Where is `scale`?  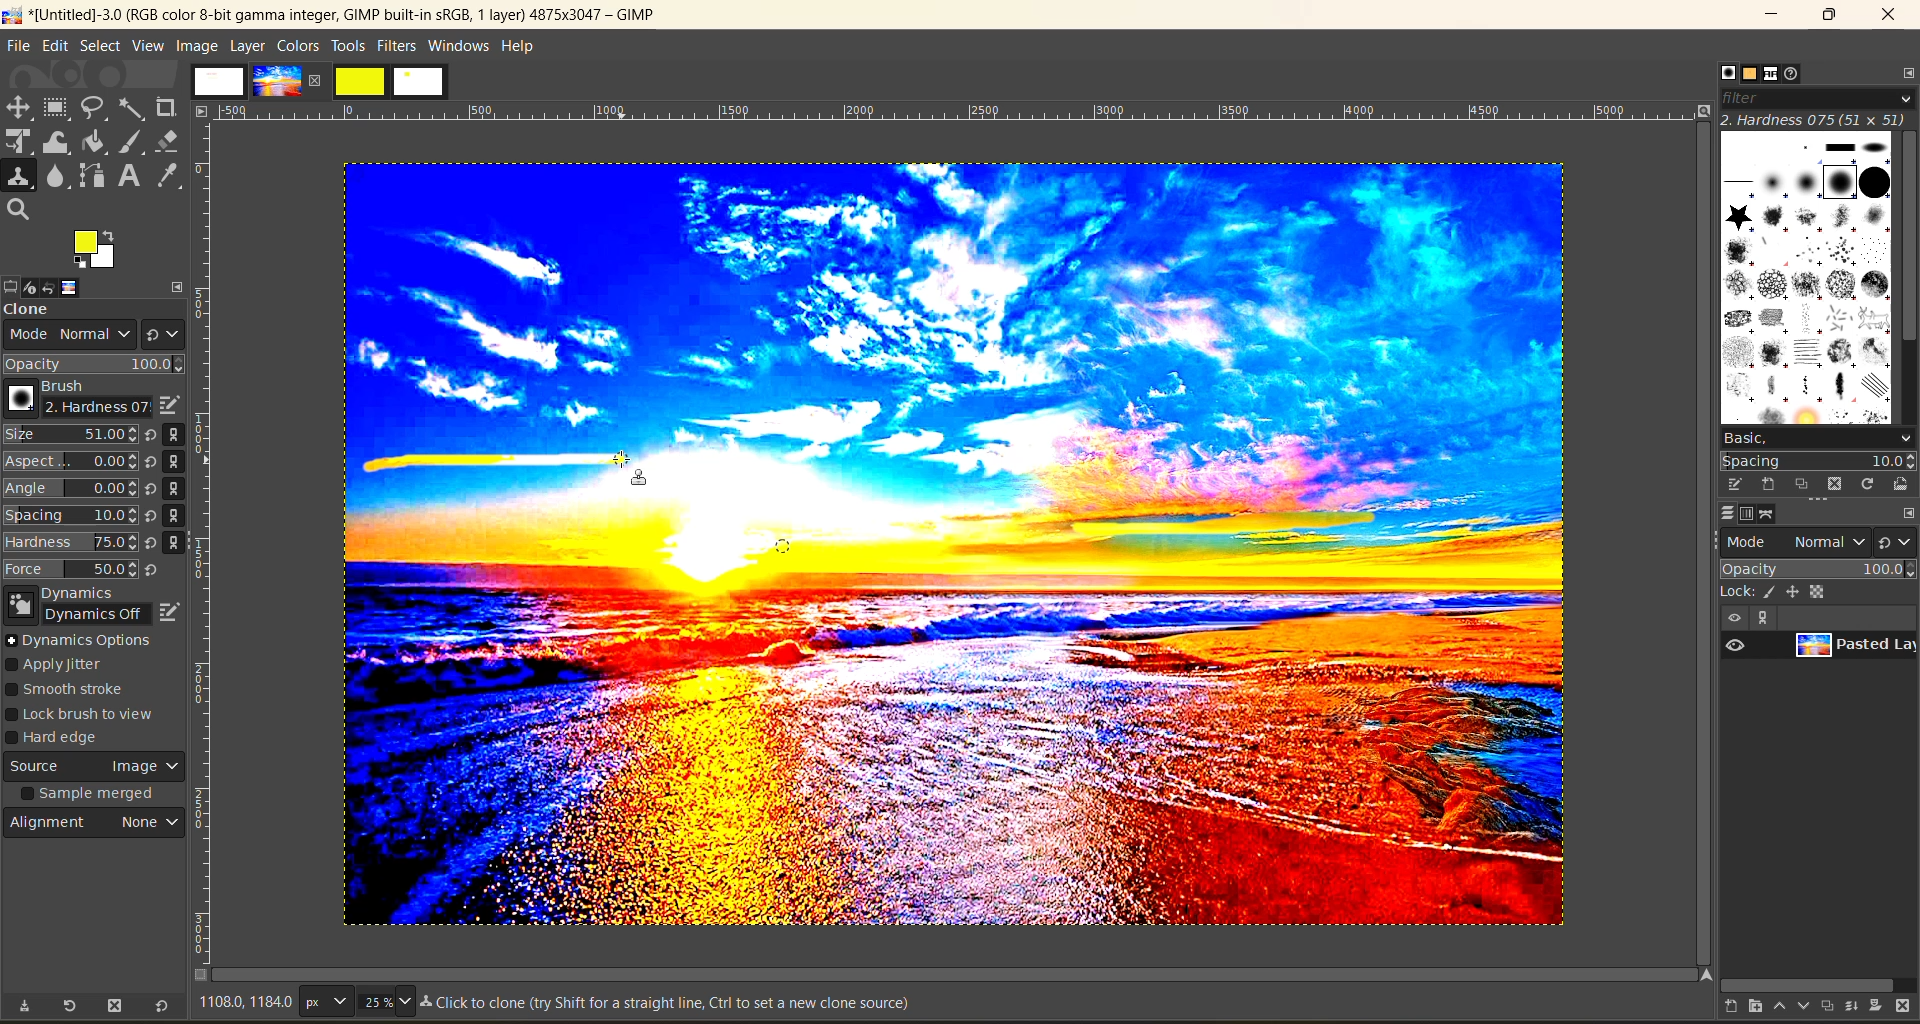 scale is located at coordinates (19, 143).